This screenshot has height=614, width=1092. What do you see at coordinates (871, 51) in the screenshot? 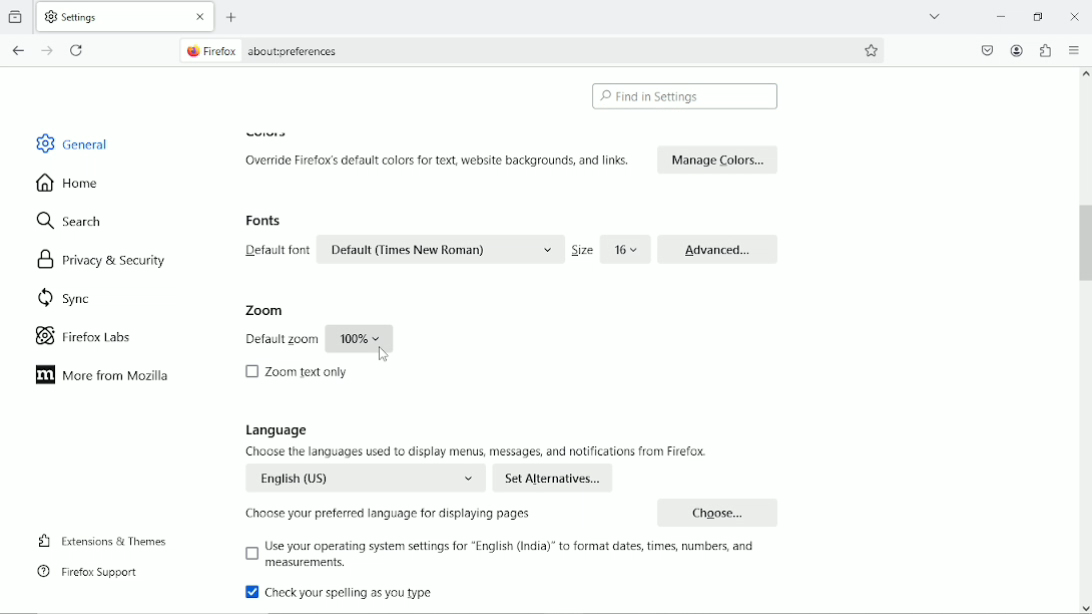
I see `bookmark this page` at bounding box center [871, 51].